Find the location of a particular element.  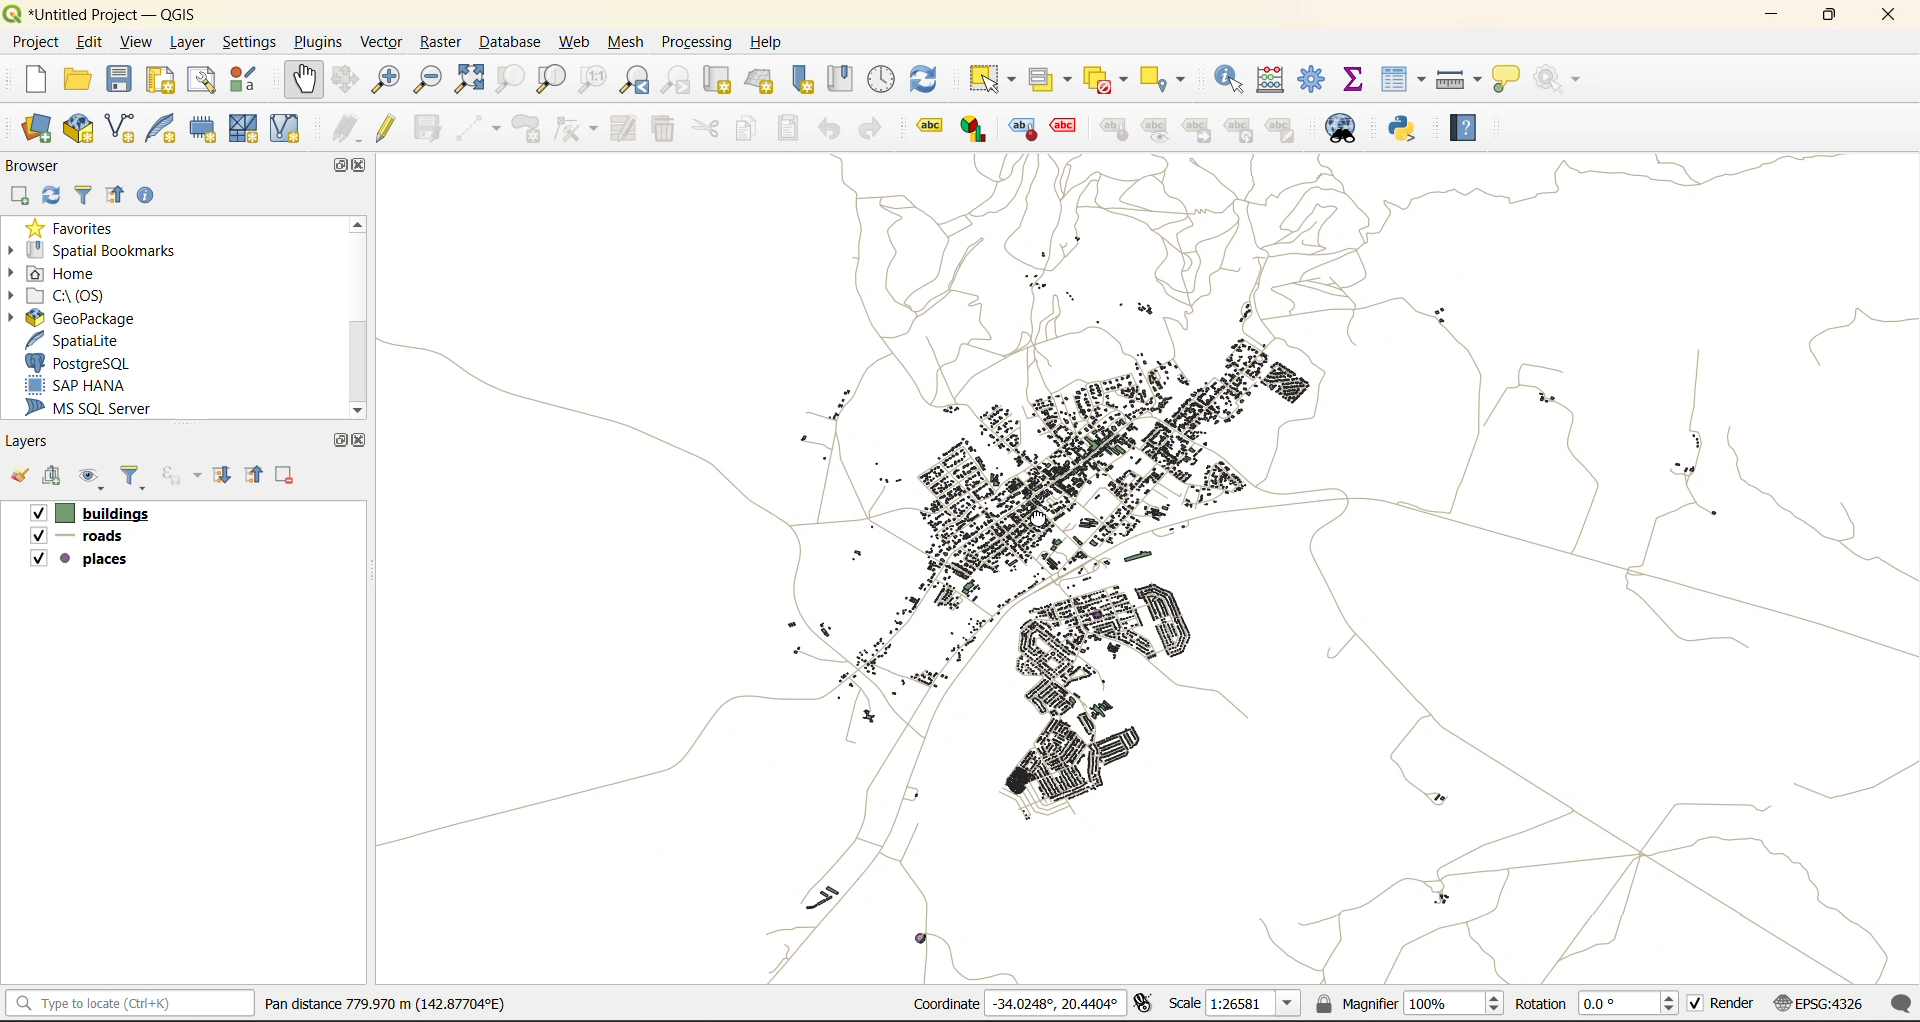

vertex tools is located at coordinates (576, 129).